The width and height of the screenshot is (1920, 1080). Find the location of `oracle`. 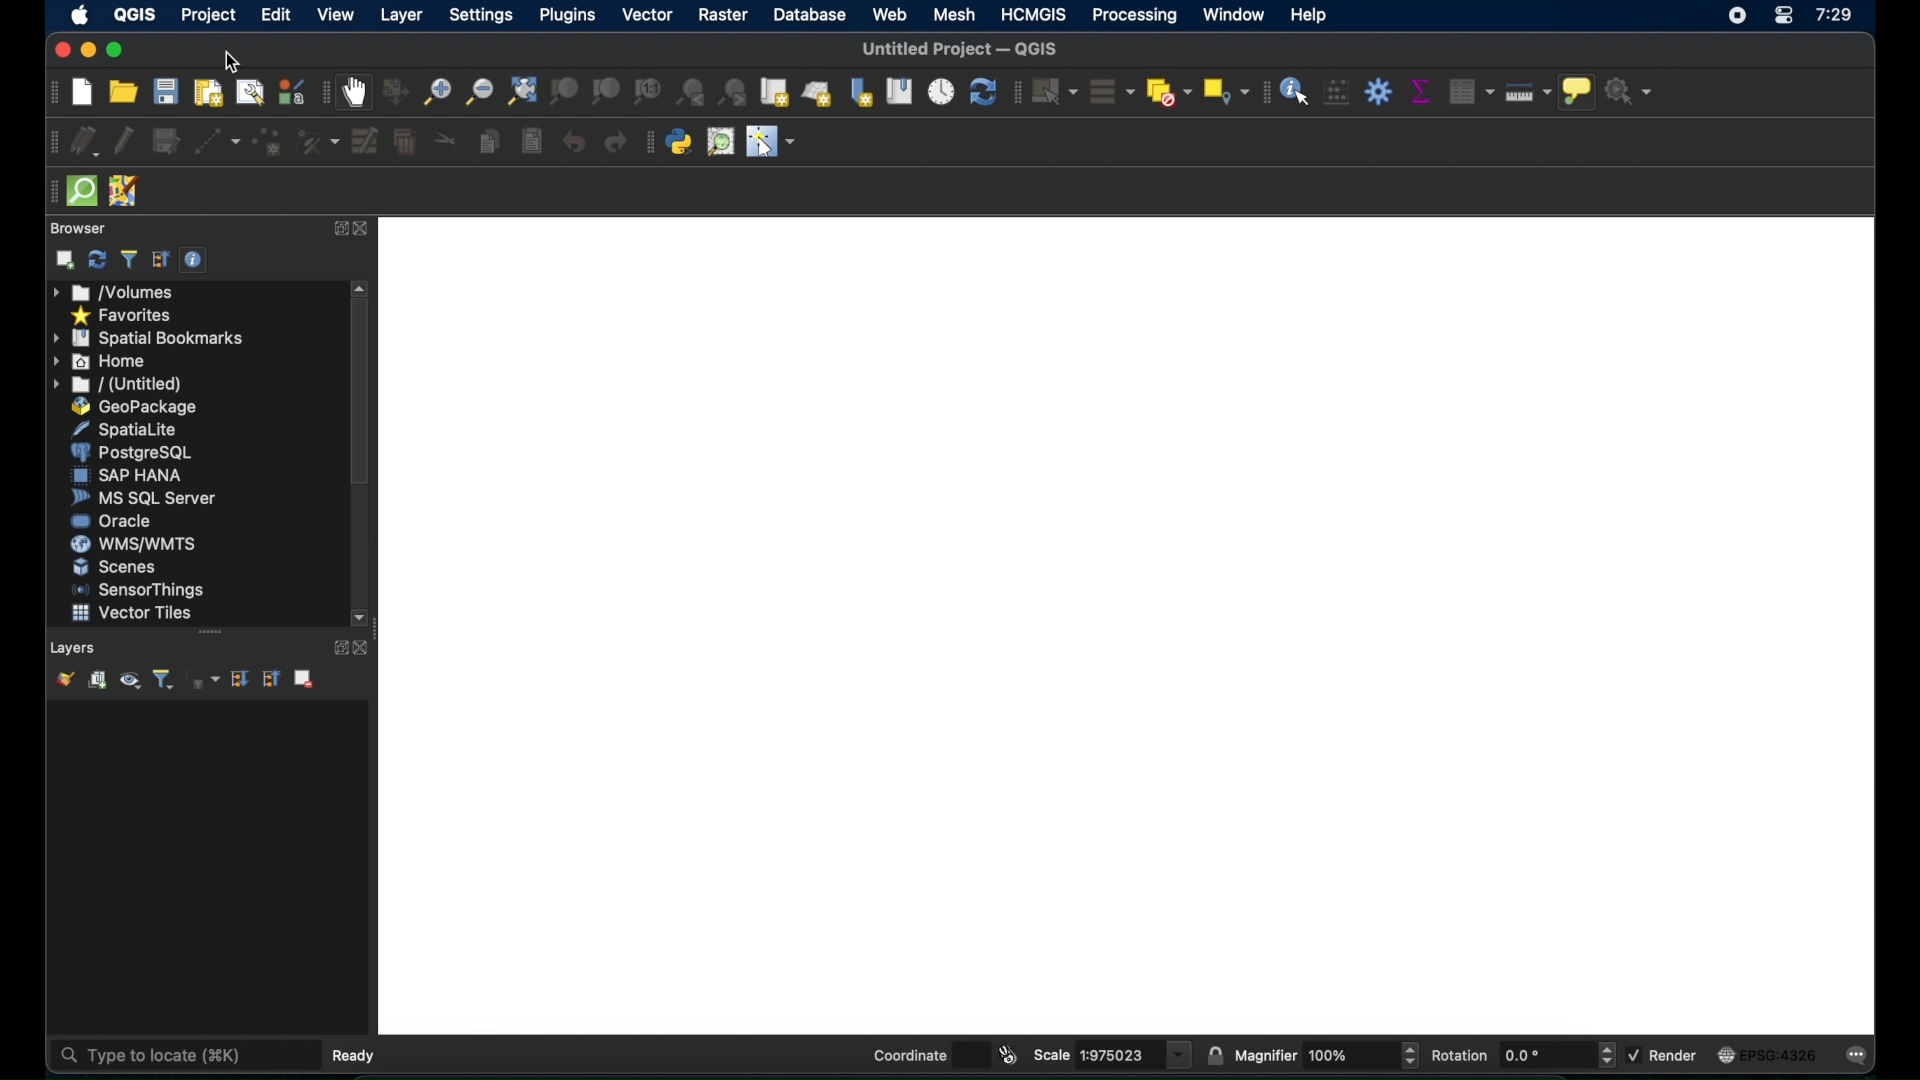

oracle is located at coordinates (112, 522).